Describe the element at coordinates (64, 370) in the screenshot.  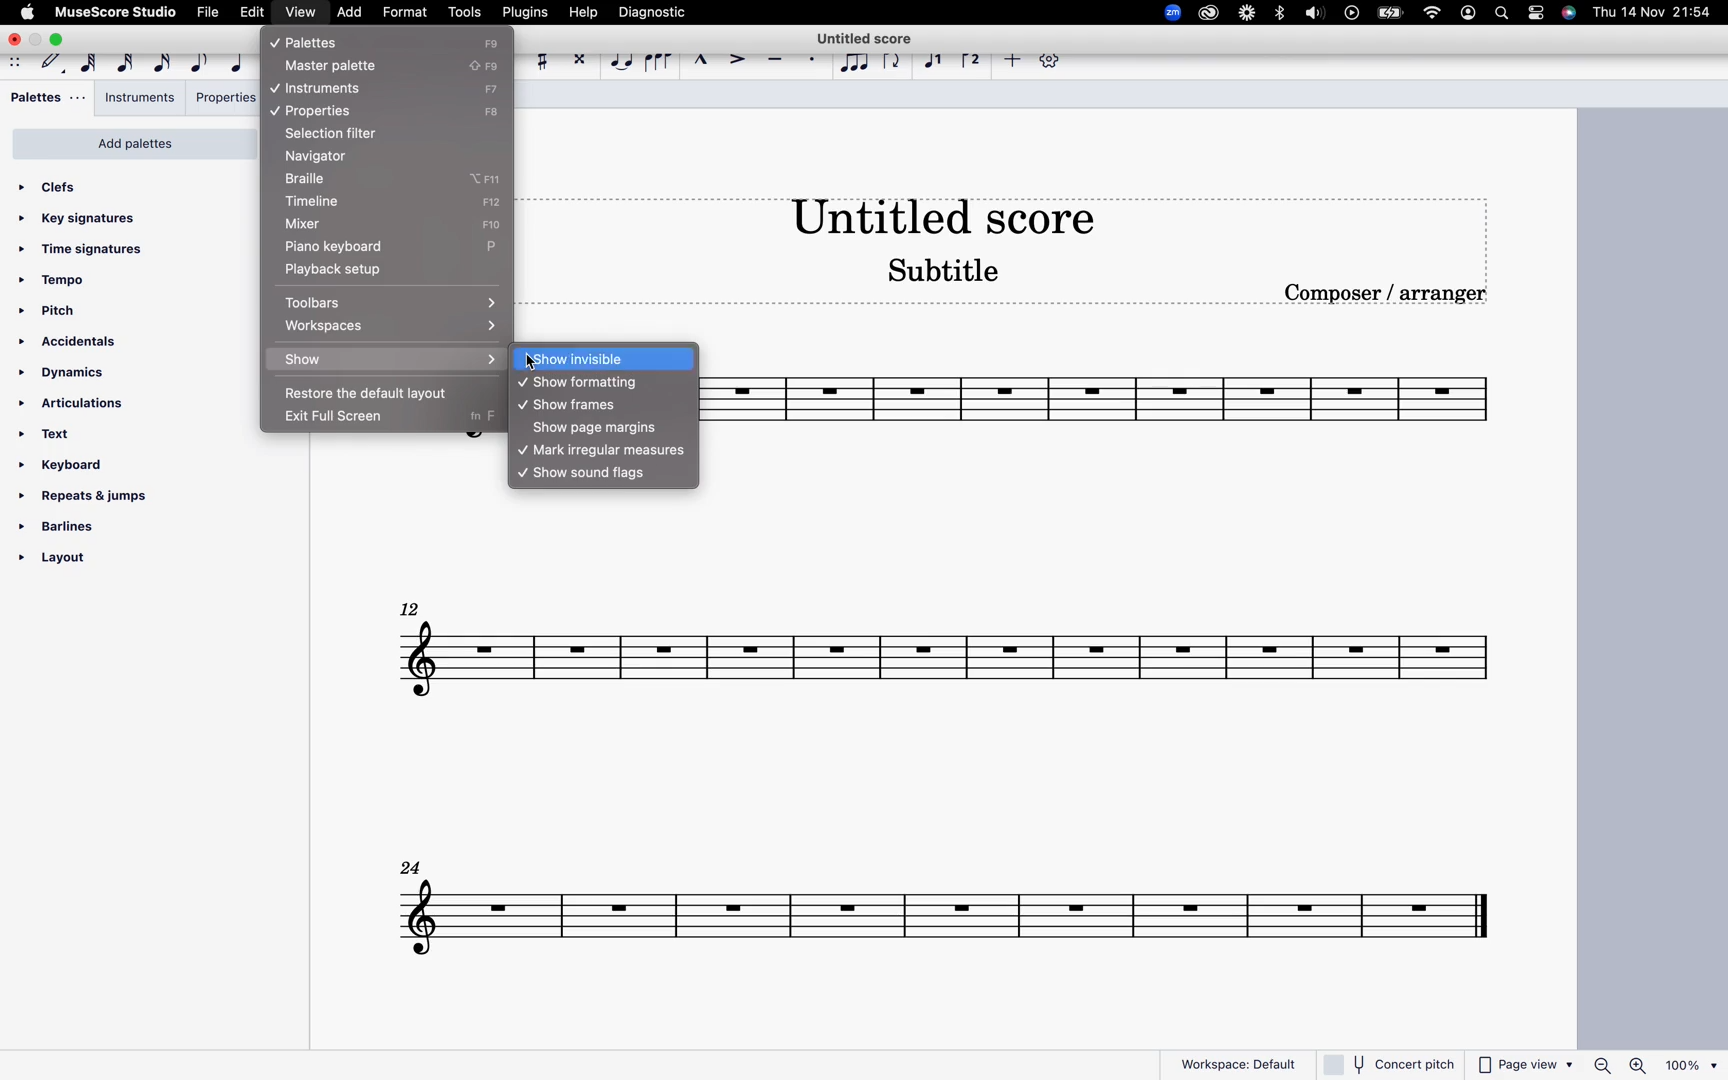
I see `dynamics` at that location.